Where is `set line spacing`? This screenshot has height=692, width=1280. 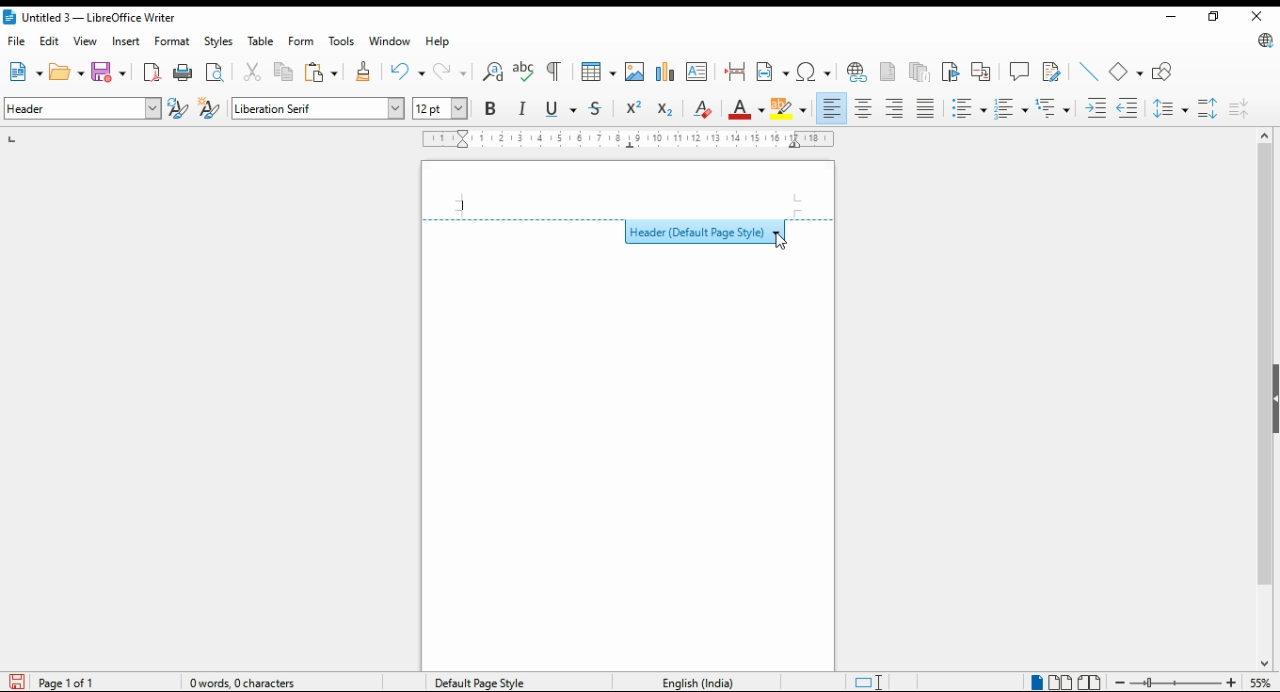 set line spacing is located at coordinates (1172, 108).